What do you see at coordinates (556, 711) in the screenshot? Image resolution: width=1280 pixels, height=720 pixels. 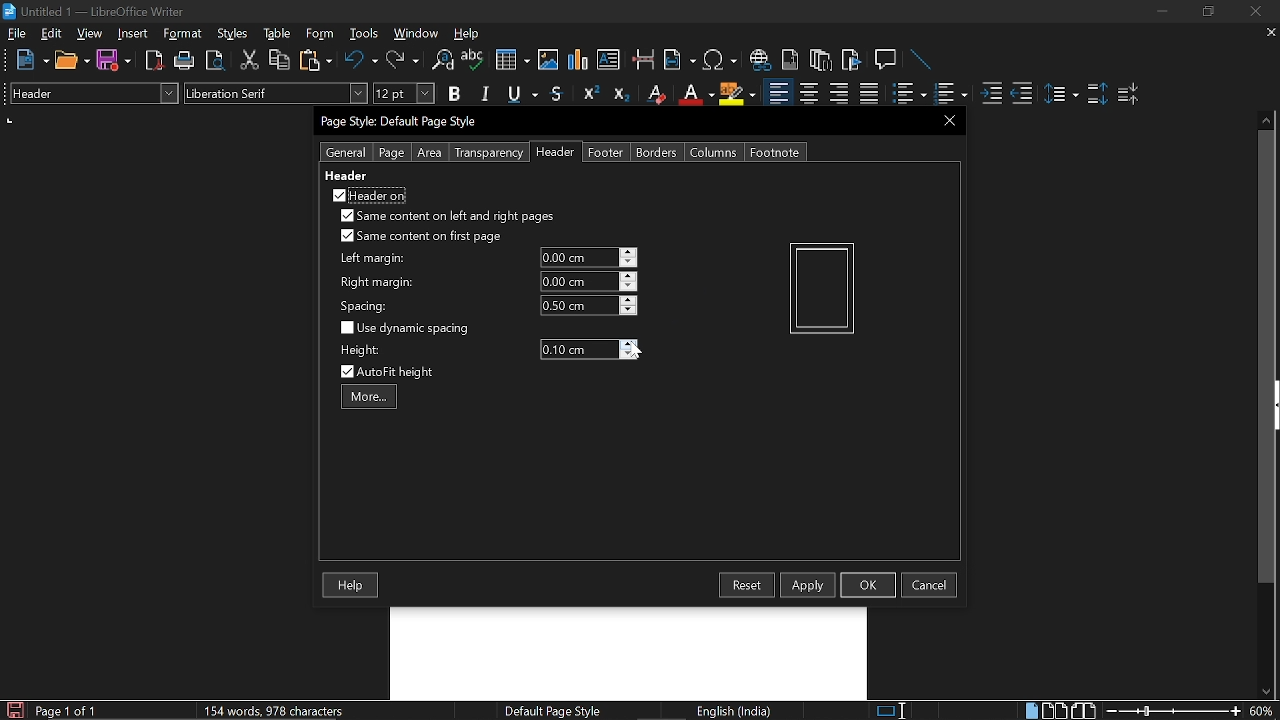 I see `page style Page style` at bounding box center [556, 711].